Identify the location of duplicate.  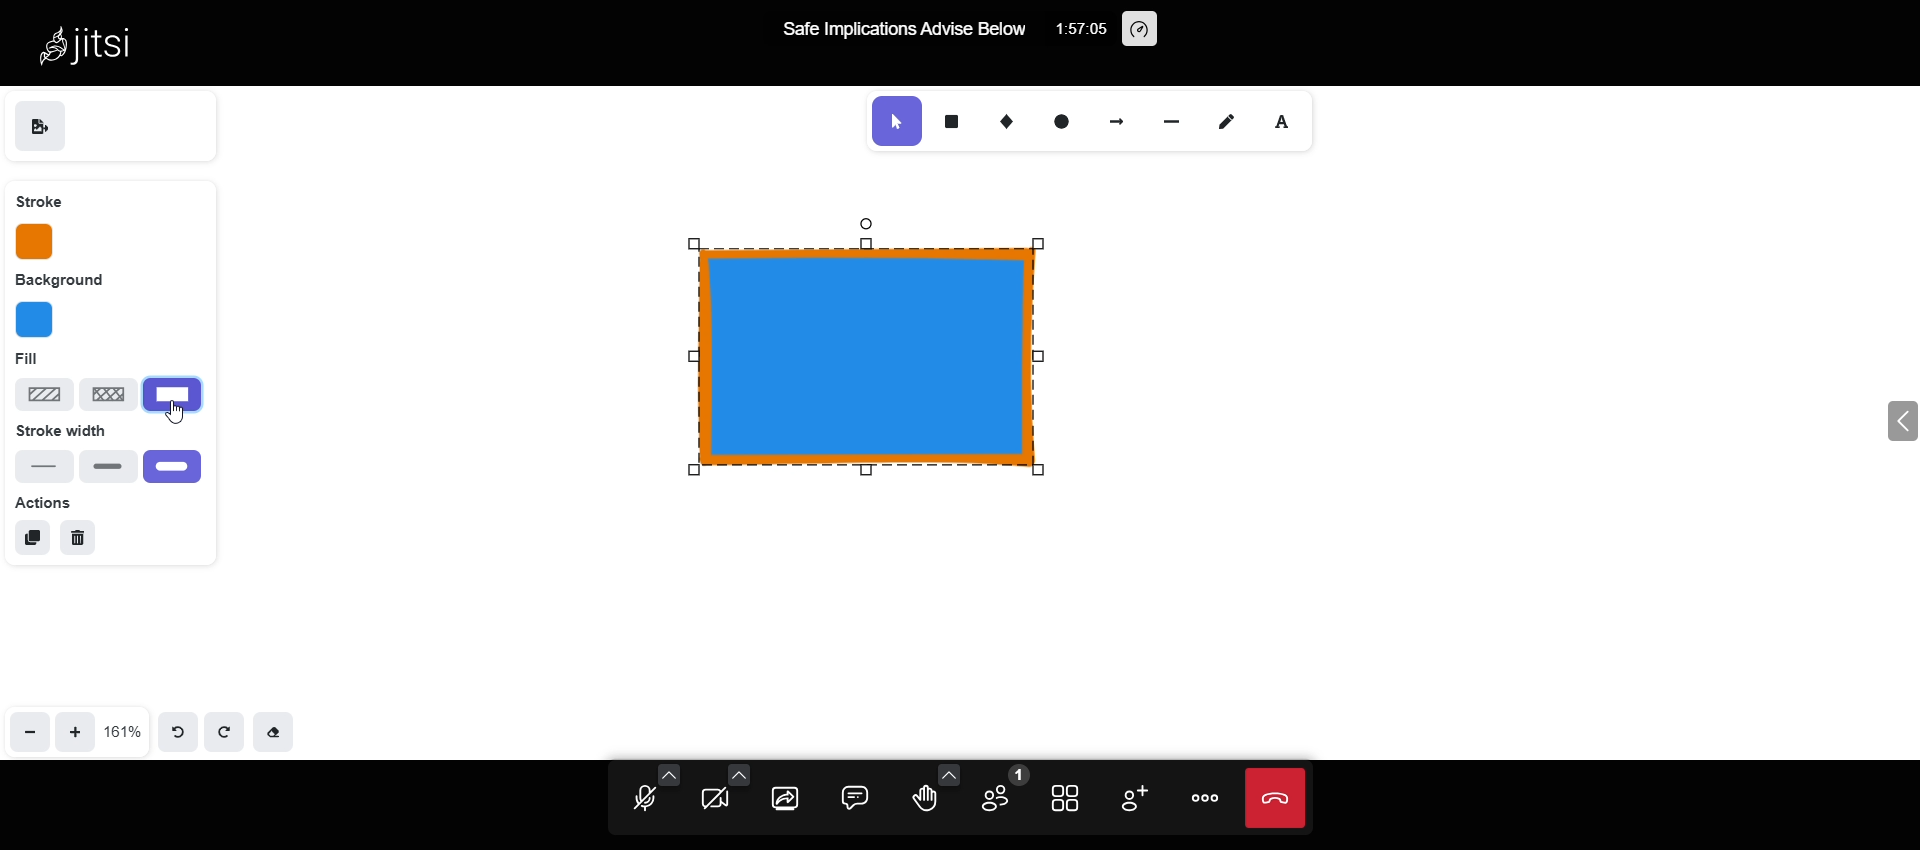
(30, 538).